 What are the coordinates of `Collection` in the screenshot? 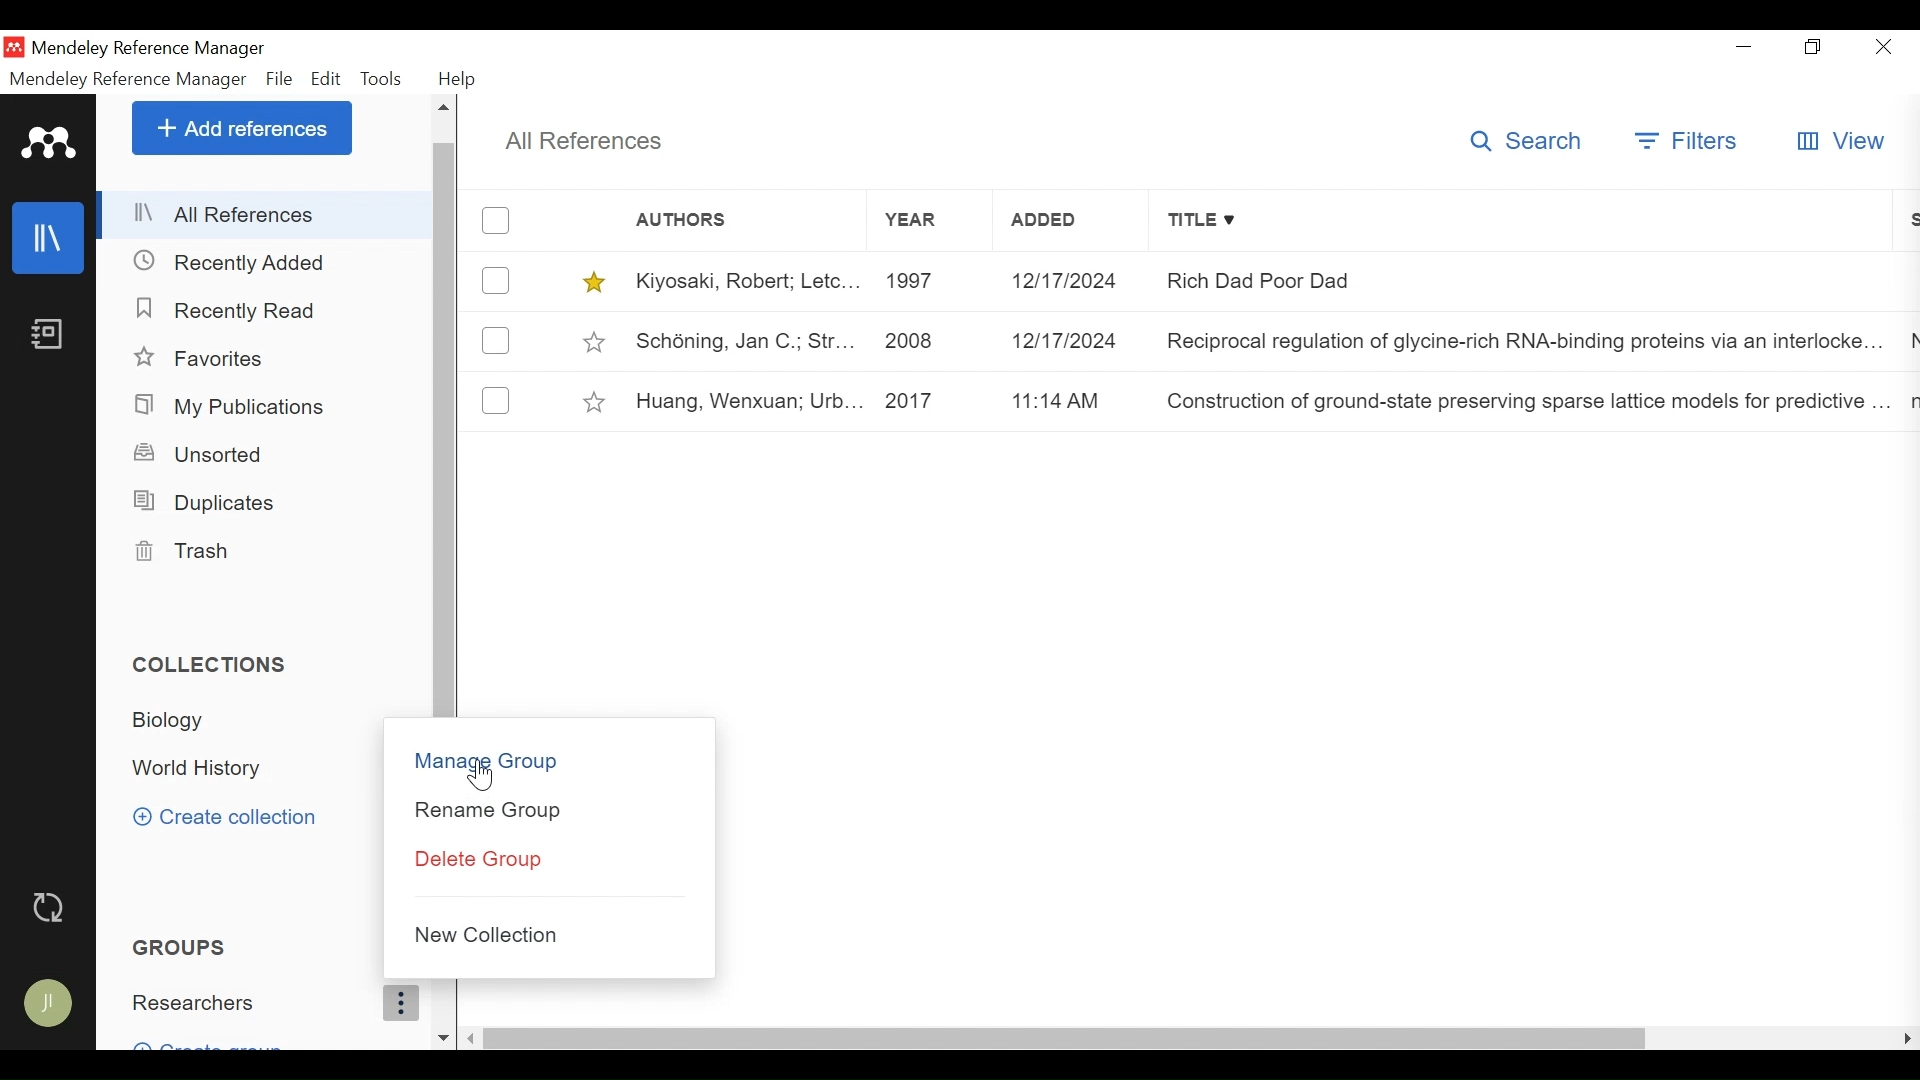 It's located at (209, 662).